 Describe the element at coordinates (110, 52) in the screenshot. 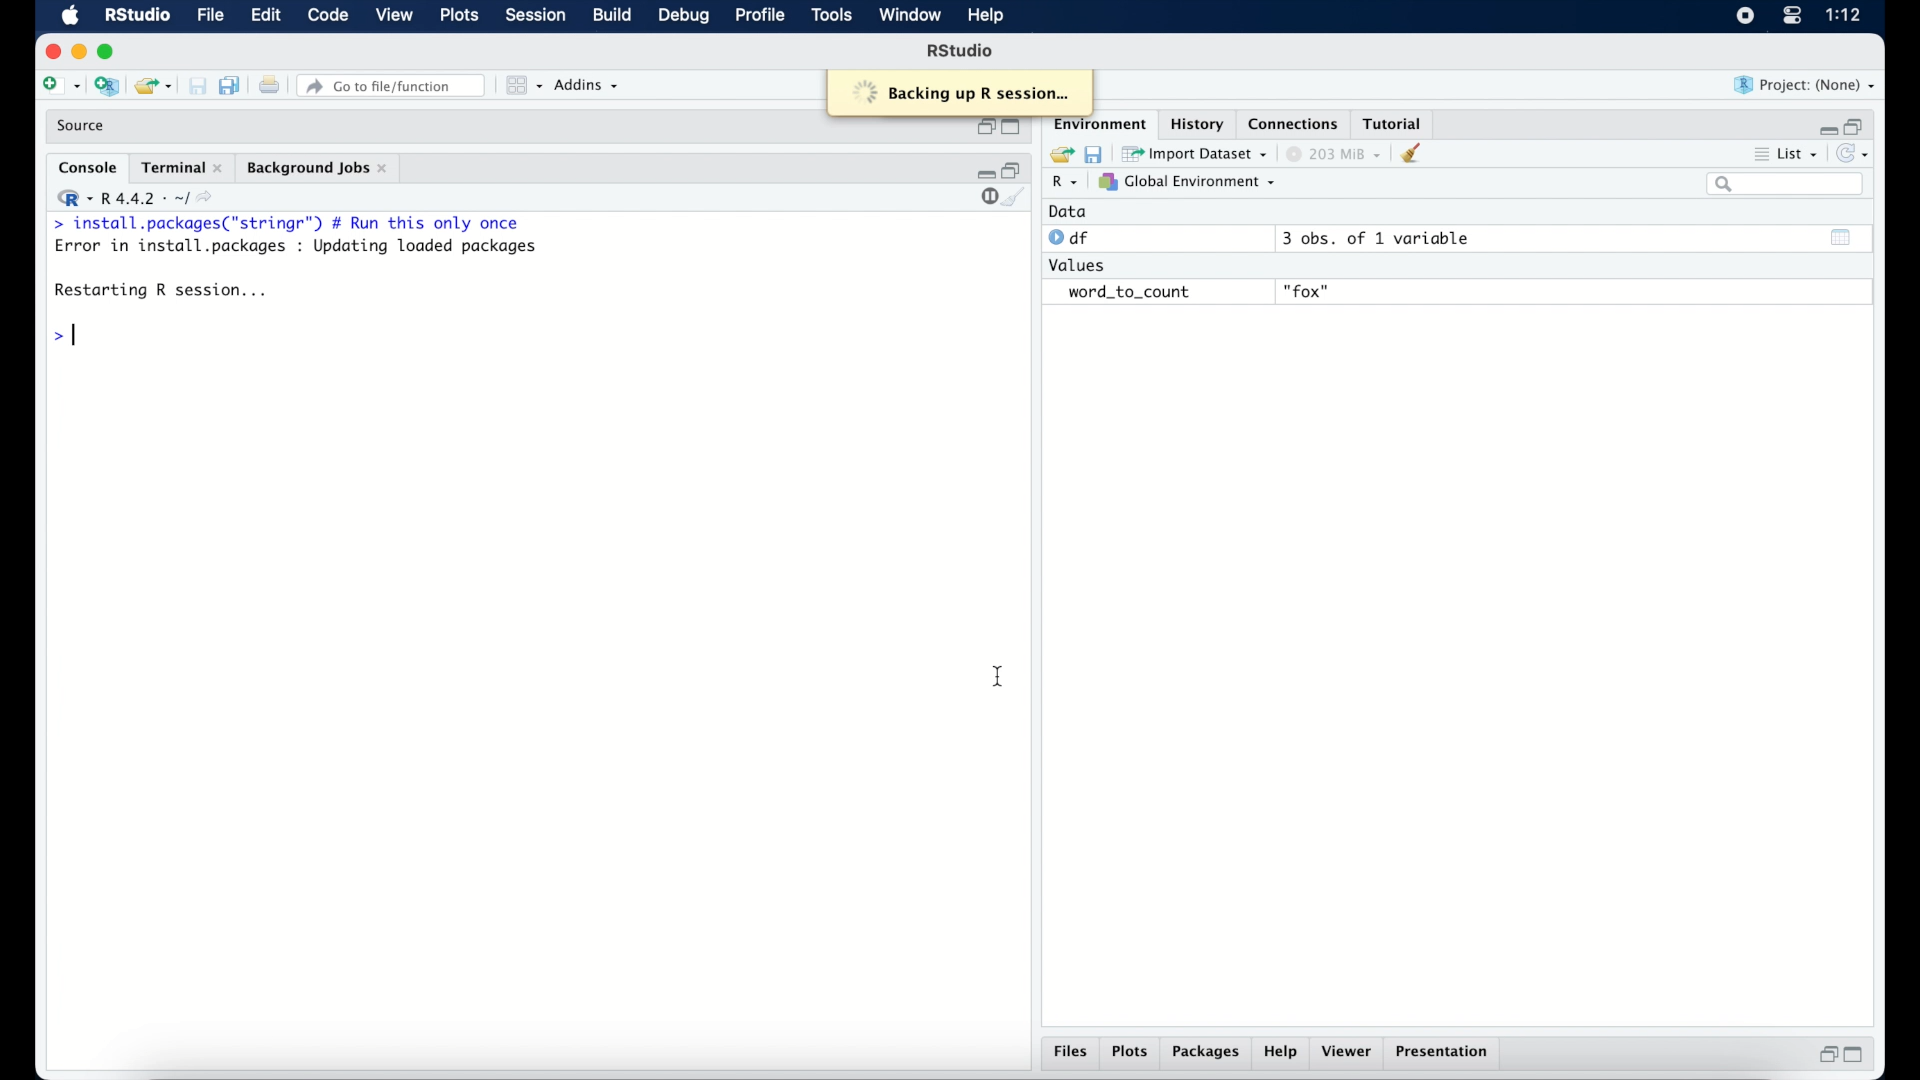

I see `maximize` at that location.